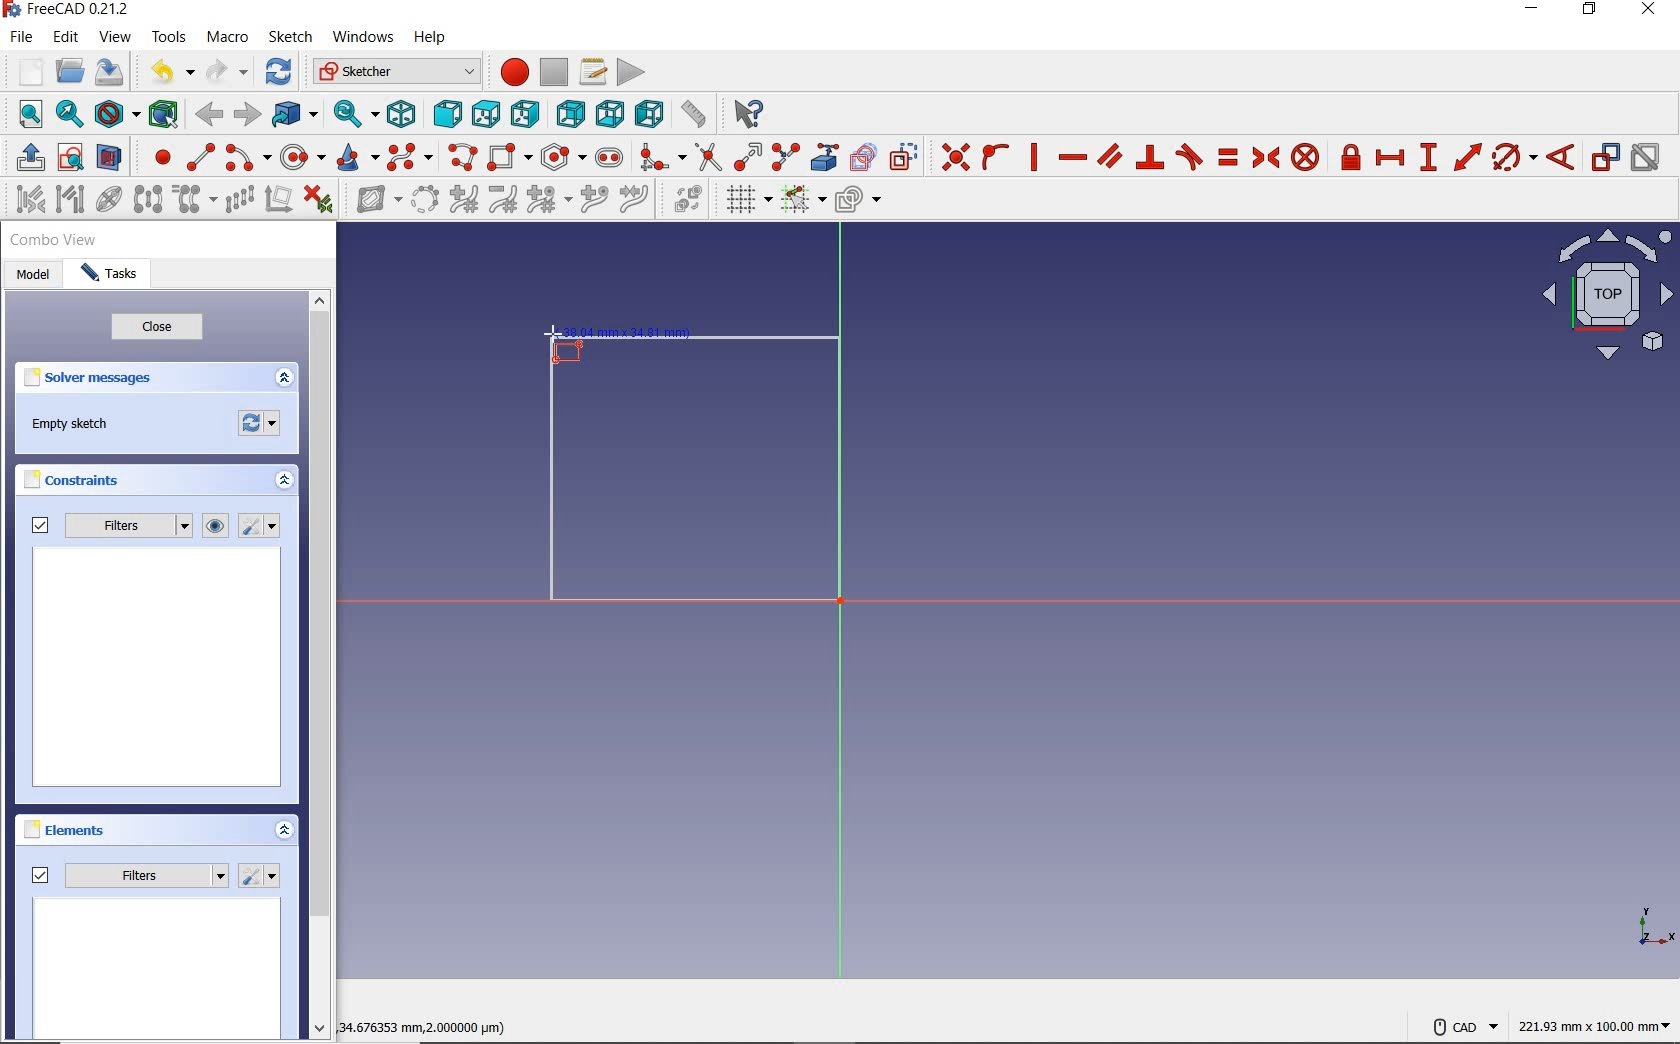  Describe the element at coordinates (228, 38) in the screenshot. I see `macro` at that location.